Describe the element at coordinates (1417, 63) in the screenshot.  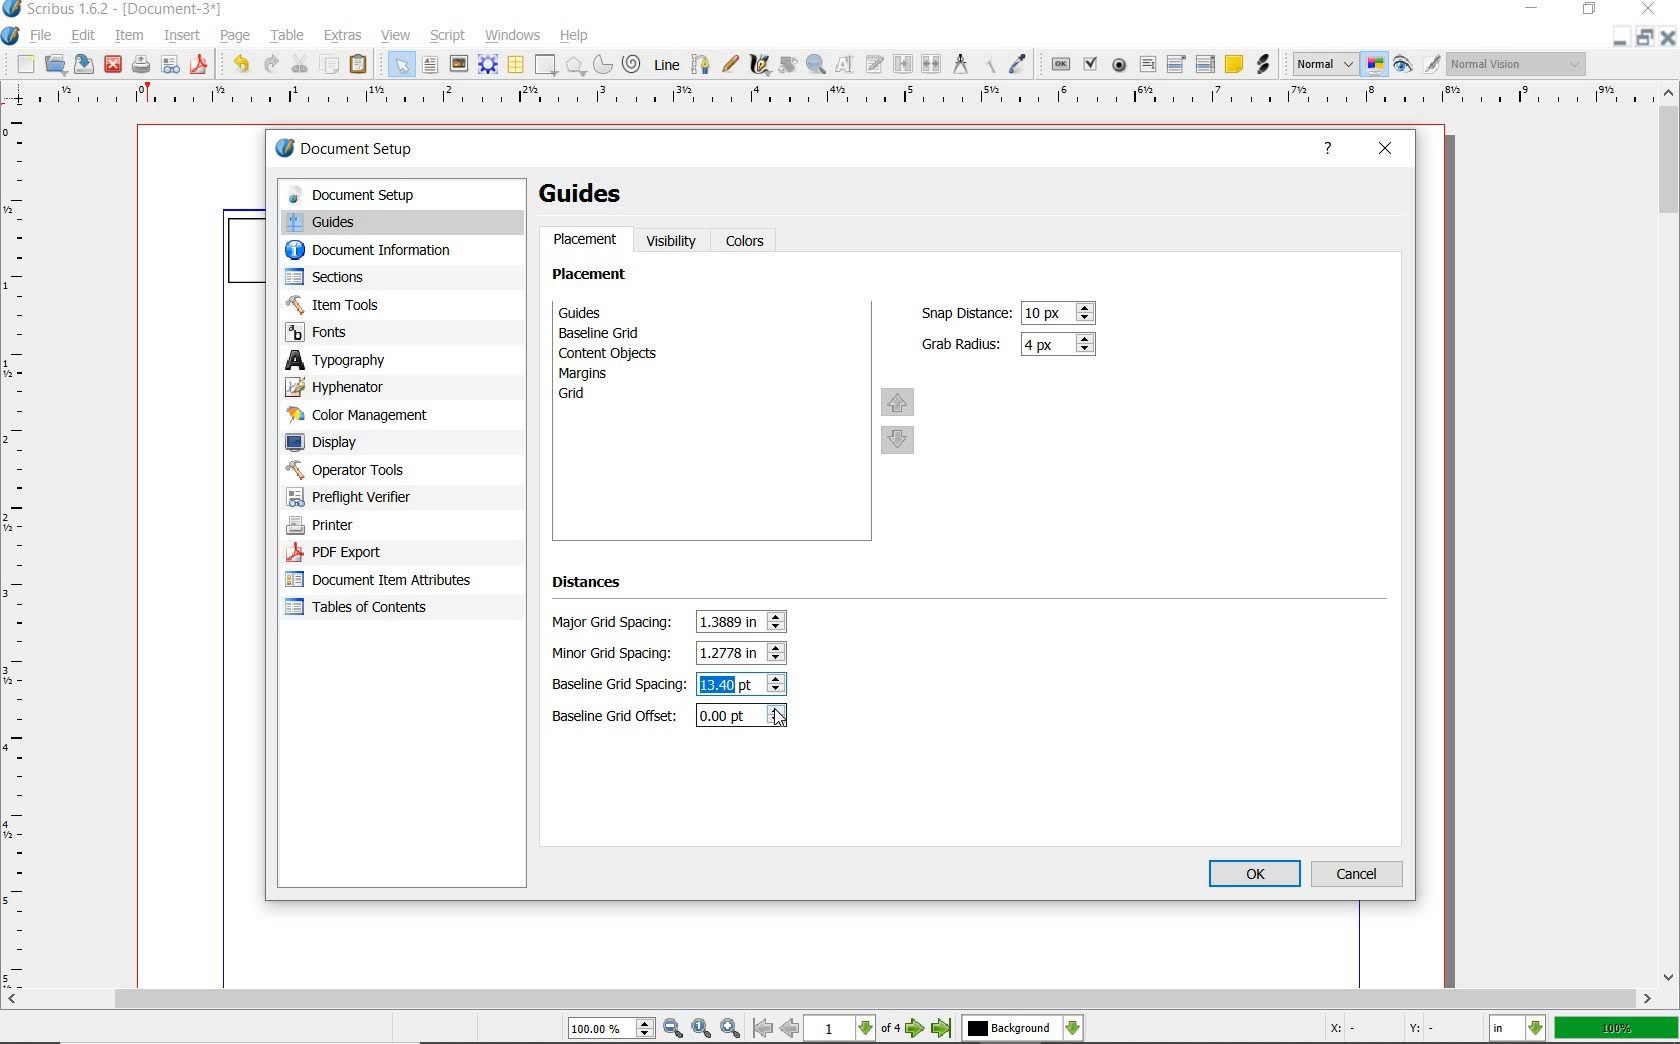
I see `preview mode` at that location.